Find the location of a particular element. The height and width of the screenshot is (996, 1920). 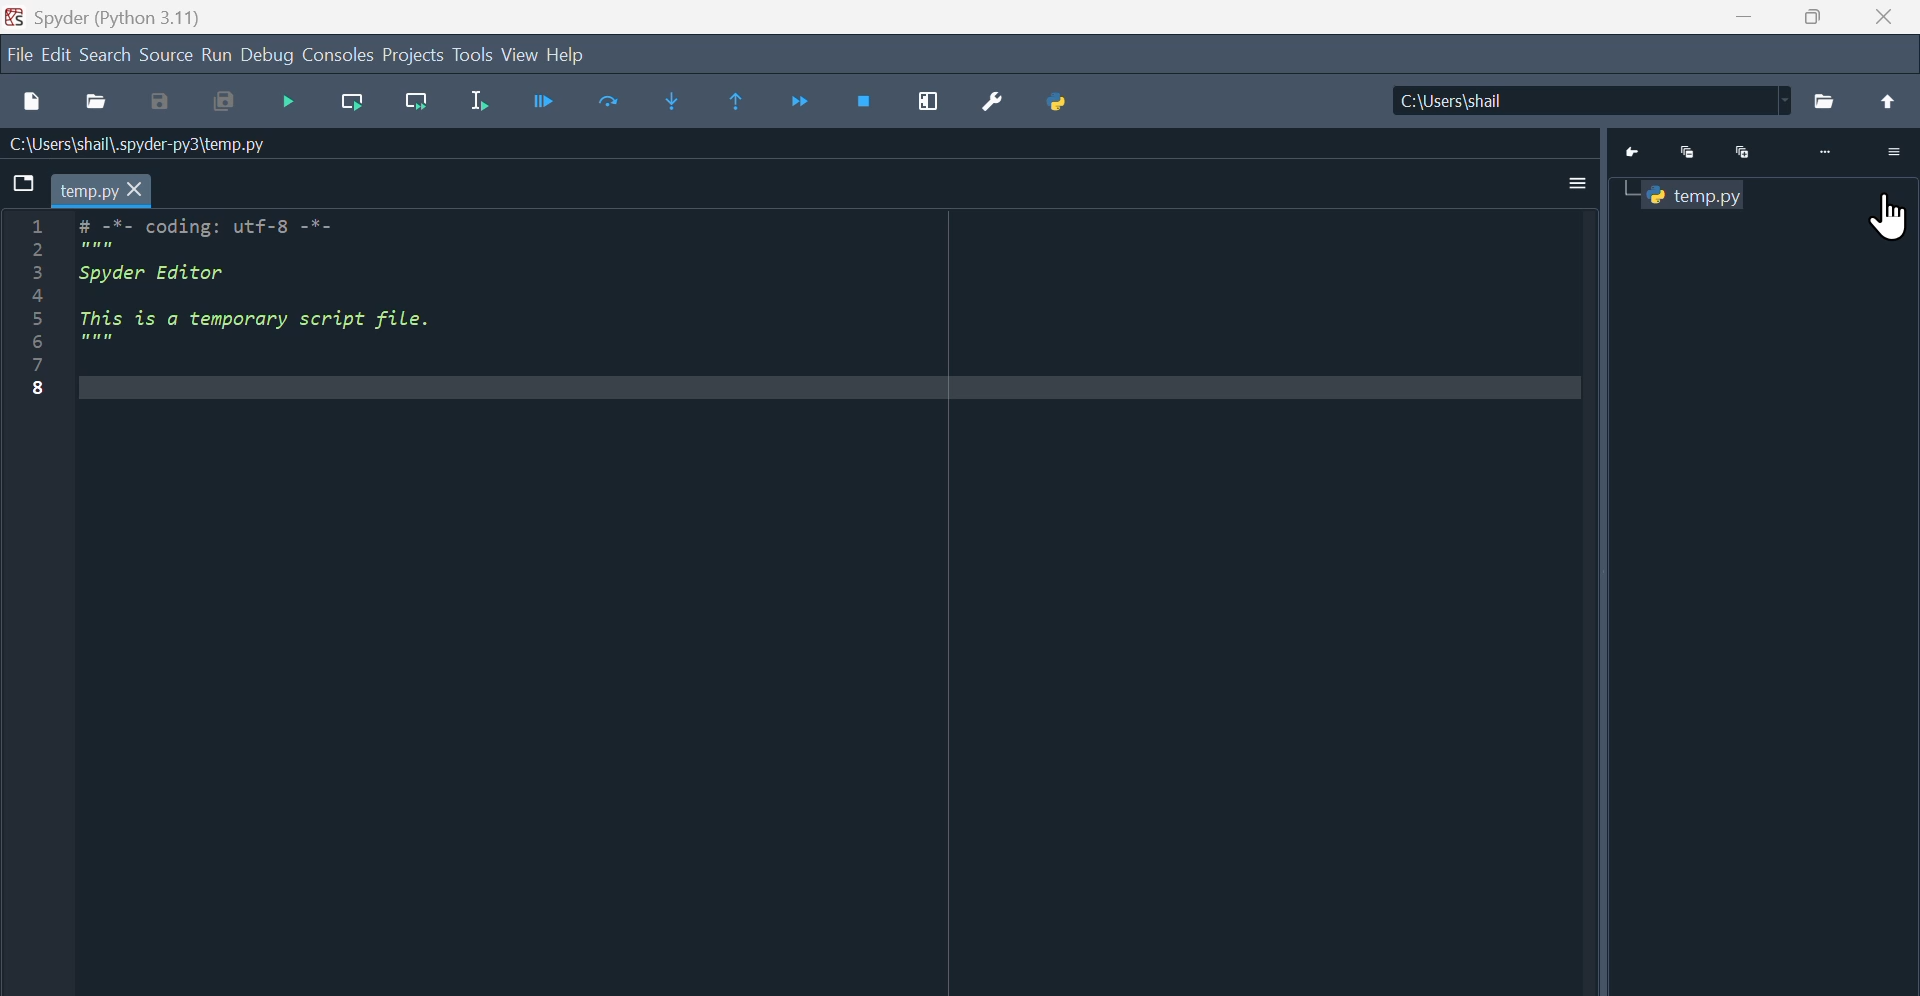

line number is located at coordinates (39, 309).